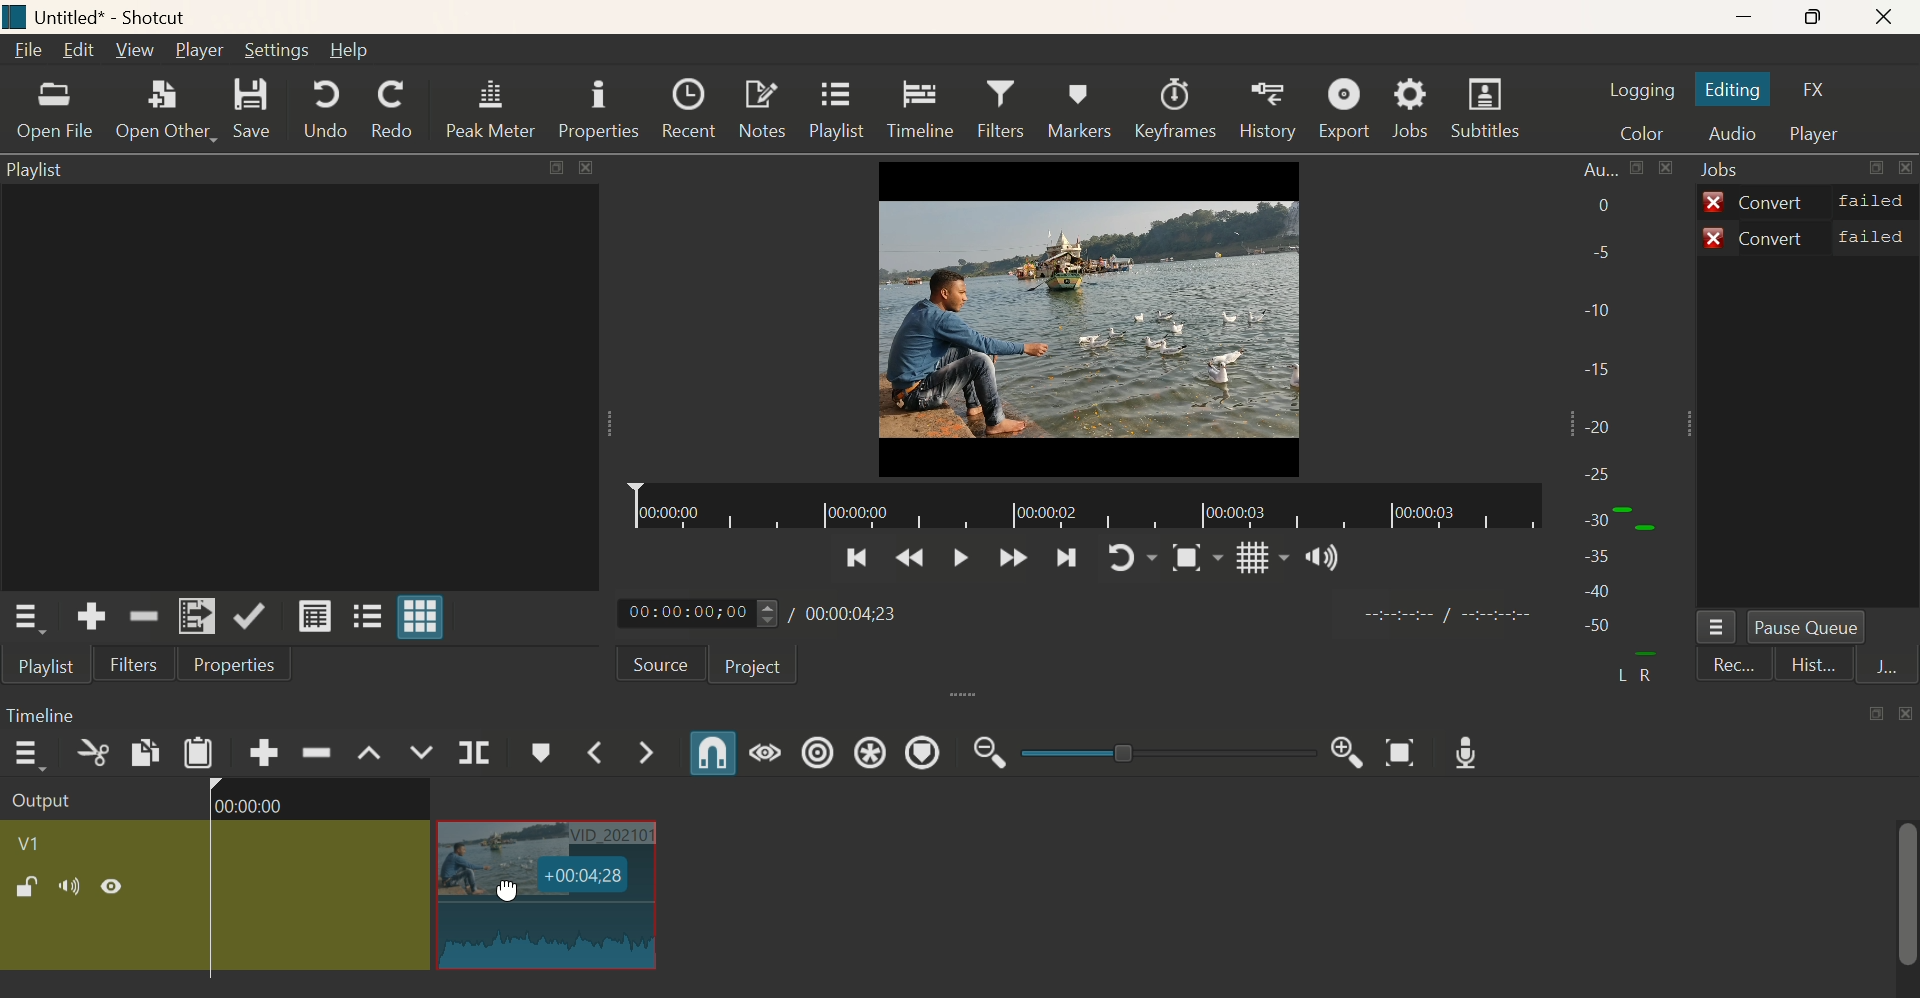  I want to click on Convert, so click(1807, 200).